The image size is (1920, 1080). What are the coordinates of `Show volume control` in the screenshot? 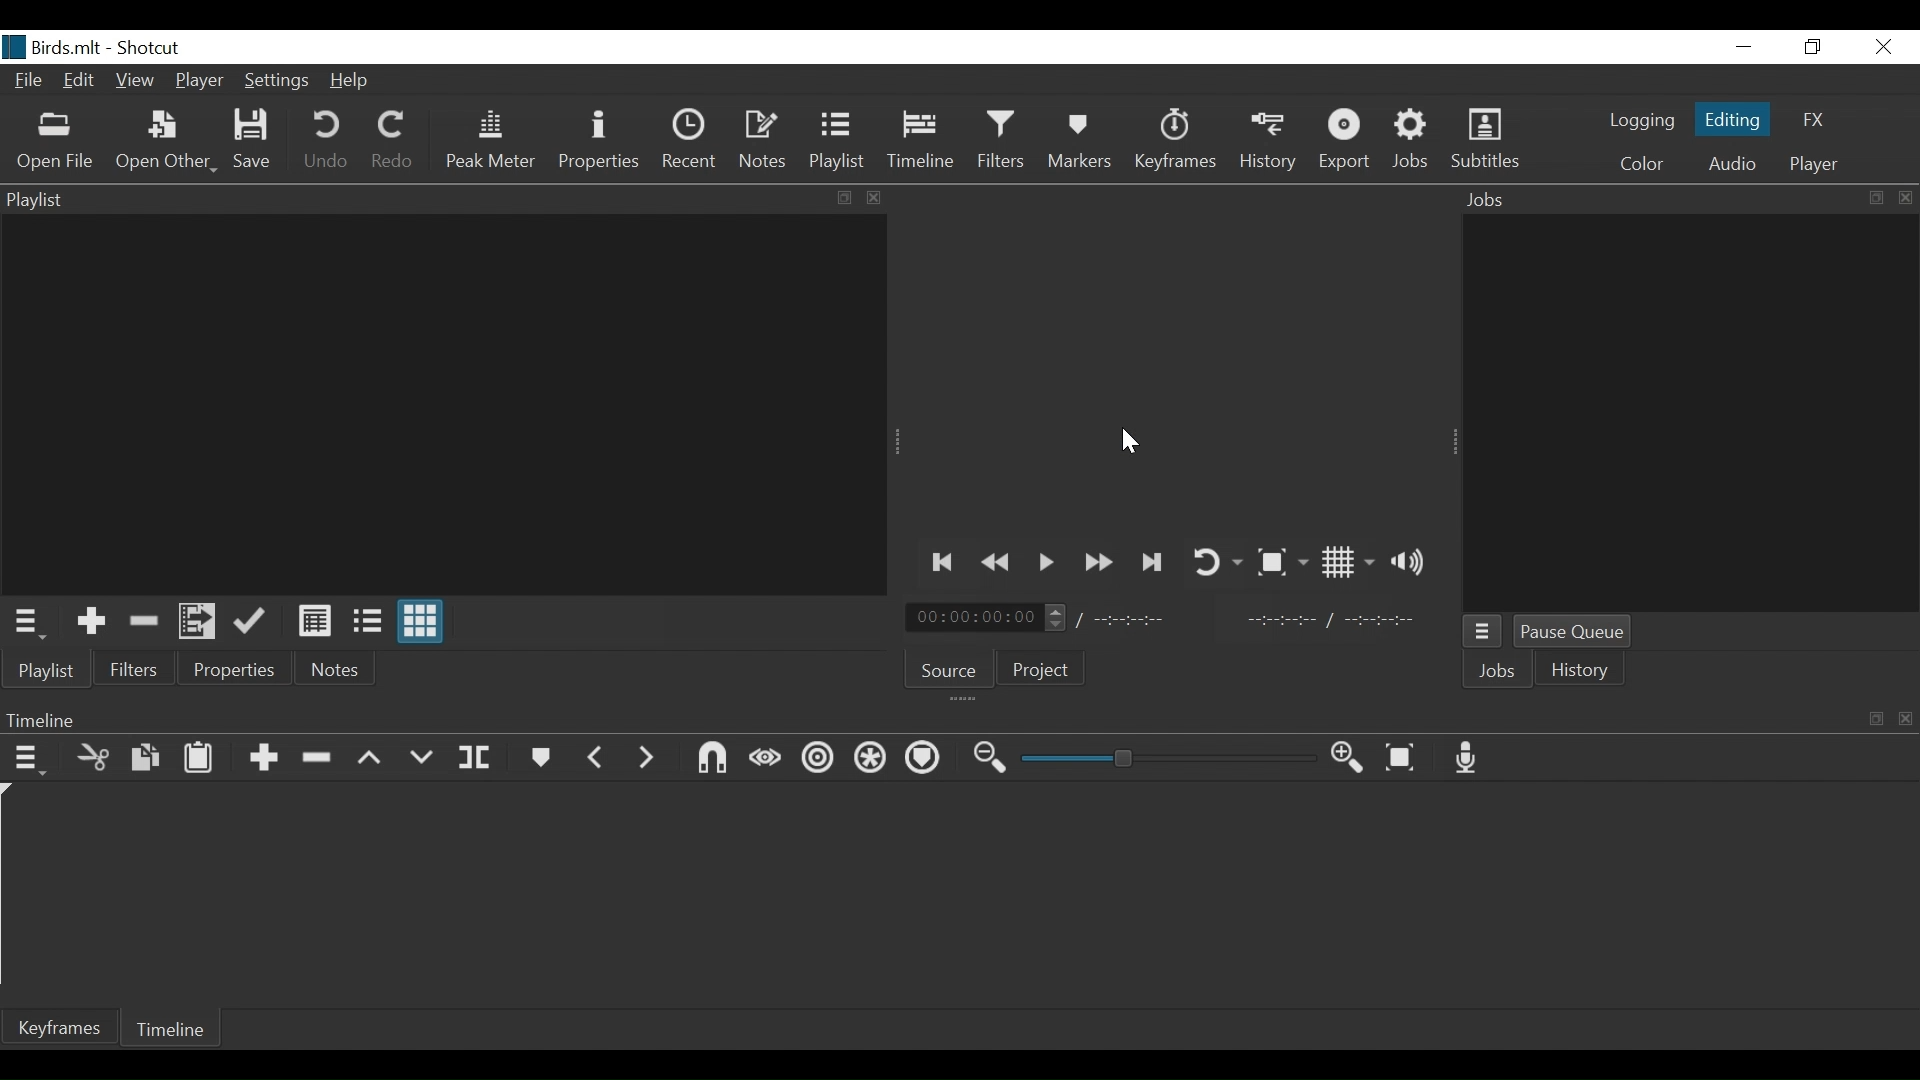 It's located at (1413, 561).